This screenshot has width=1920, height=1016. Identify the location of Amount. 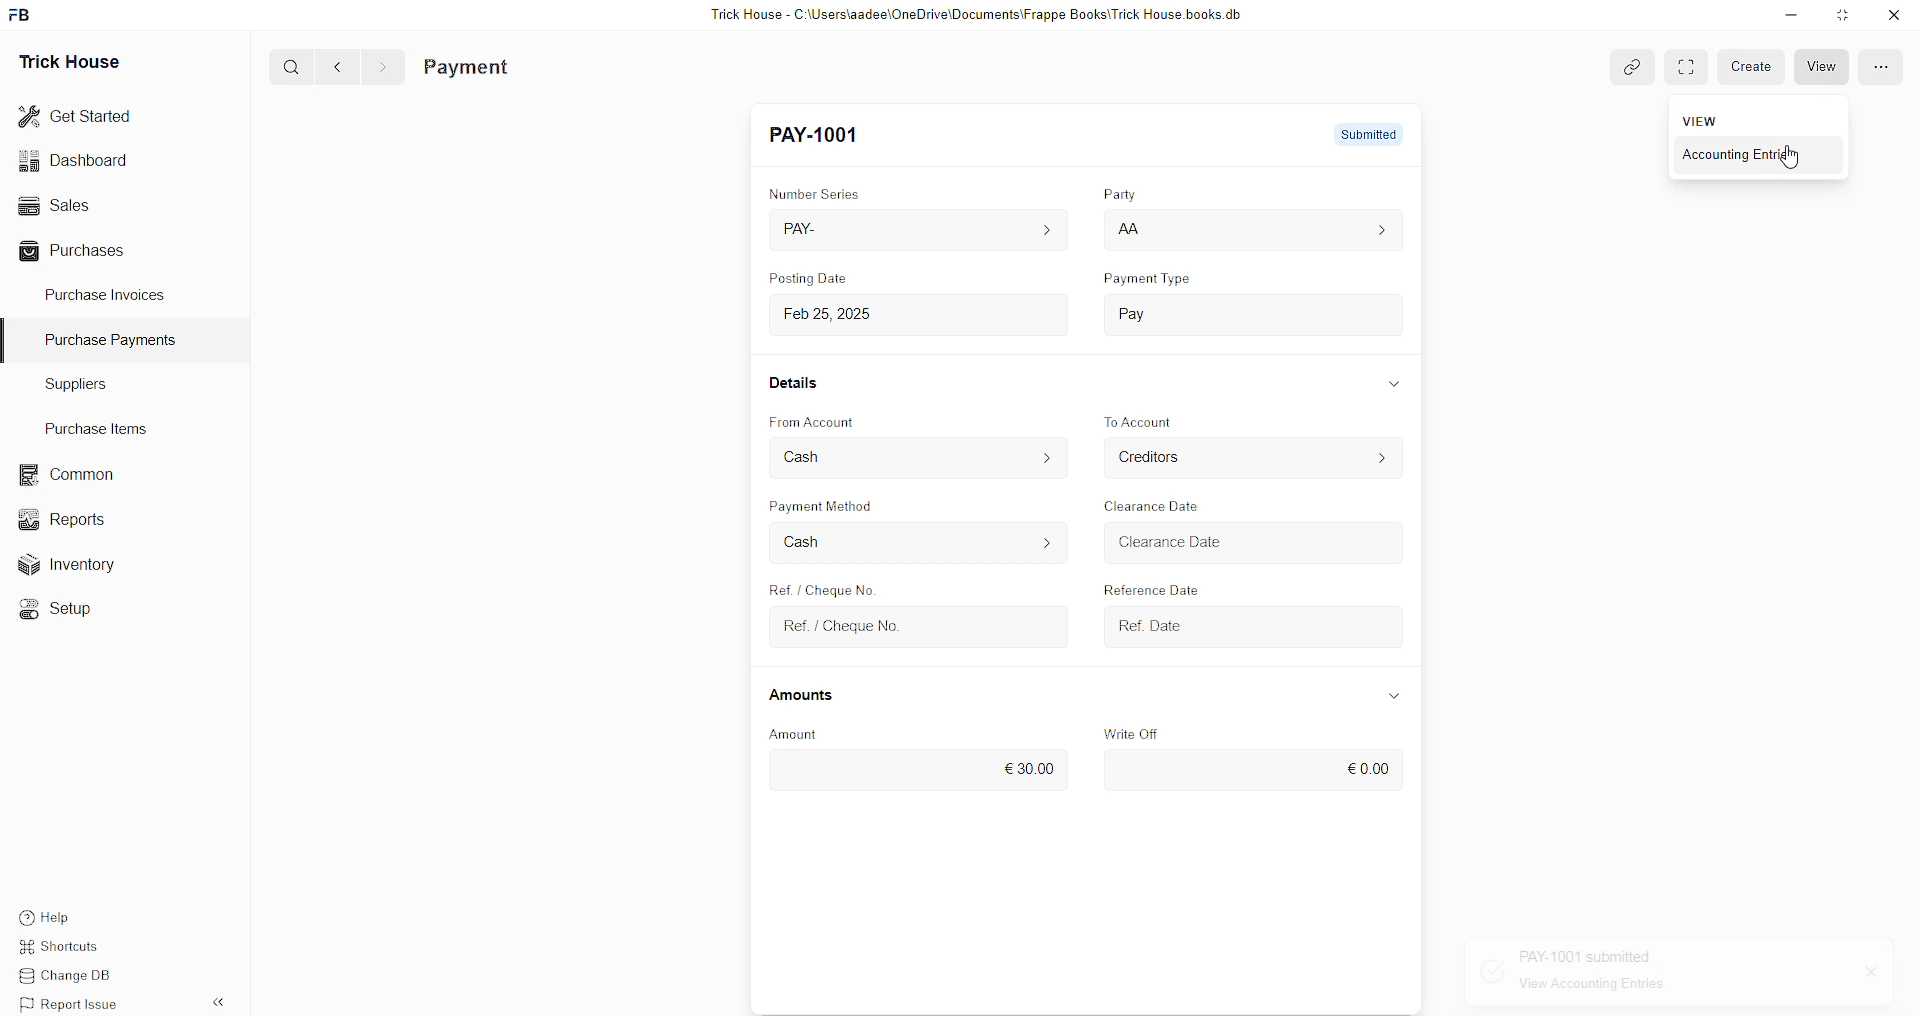
(815, 731).